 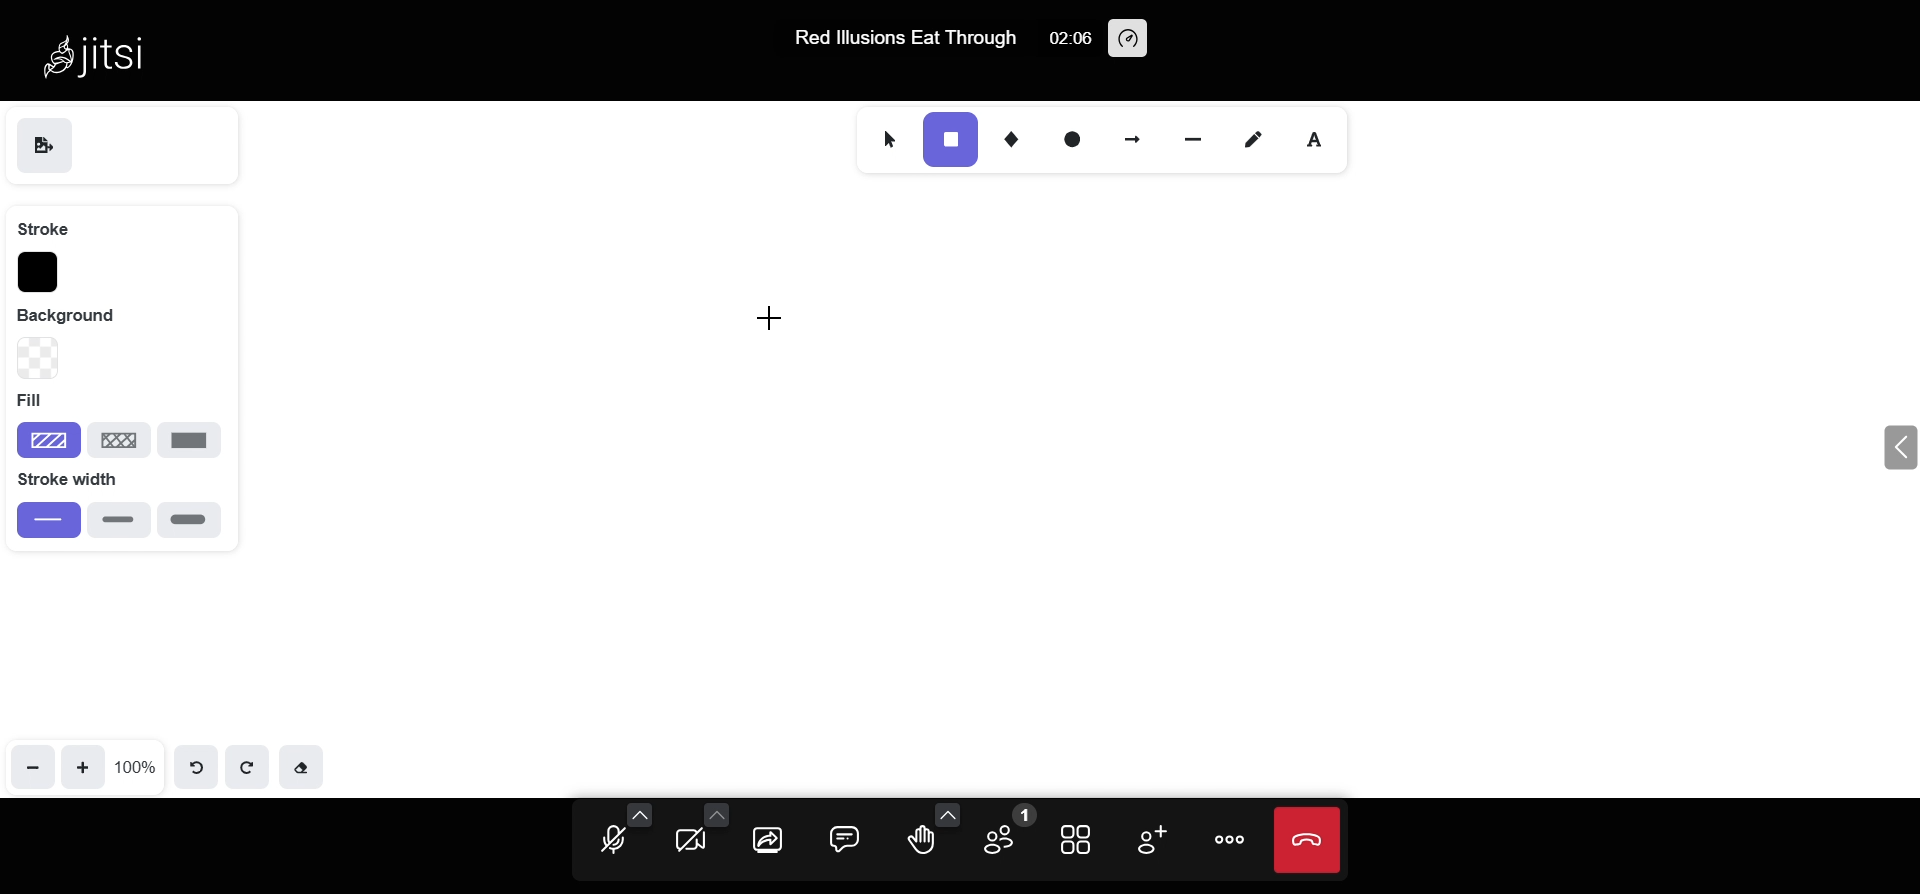 What do you see at coordinates (102, 54) in the screenshot?
I see `Jitsi` at bounding box center [102, 54].